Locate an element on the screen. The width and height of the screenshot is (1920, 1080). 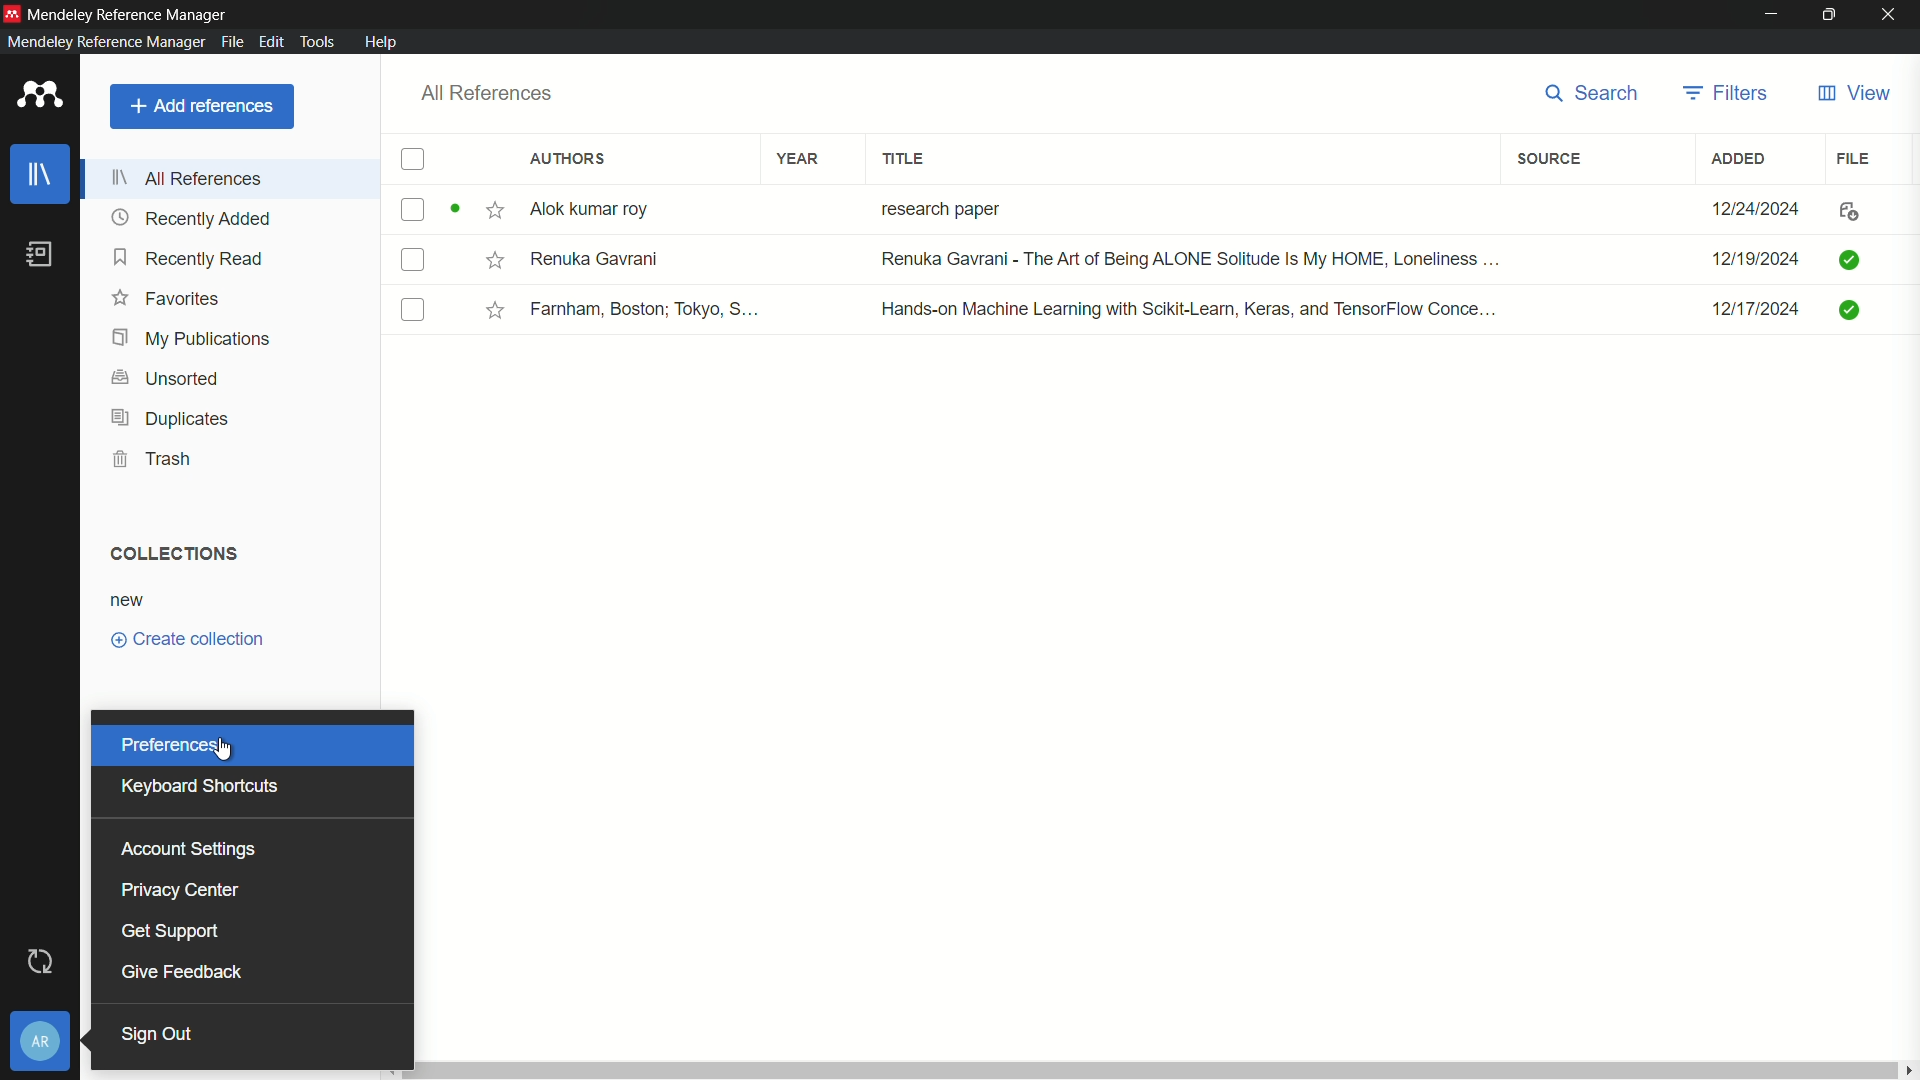
new is located at coordinates (127, 602).